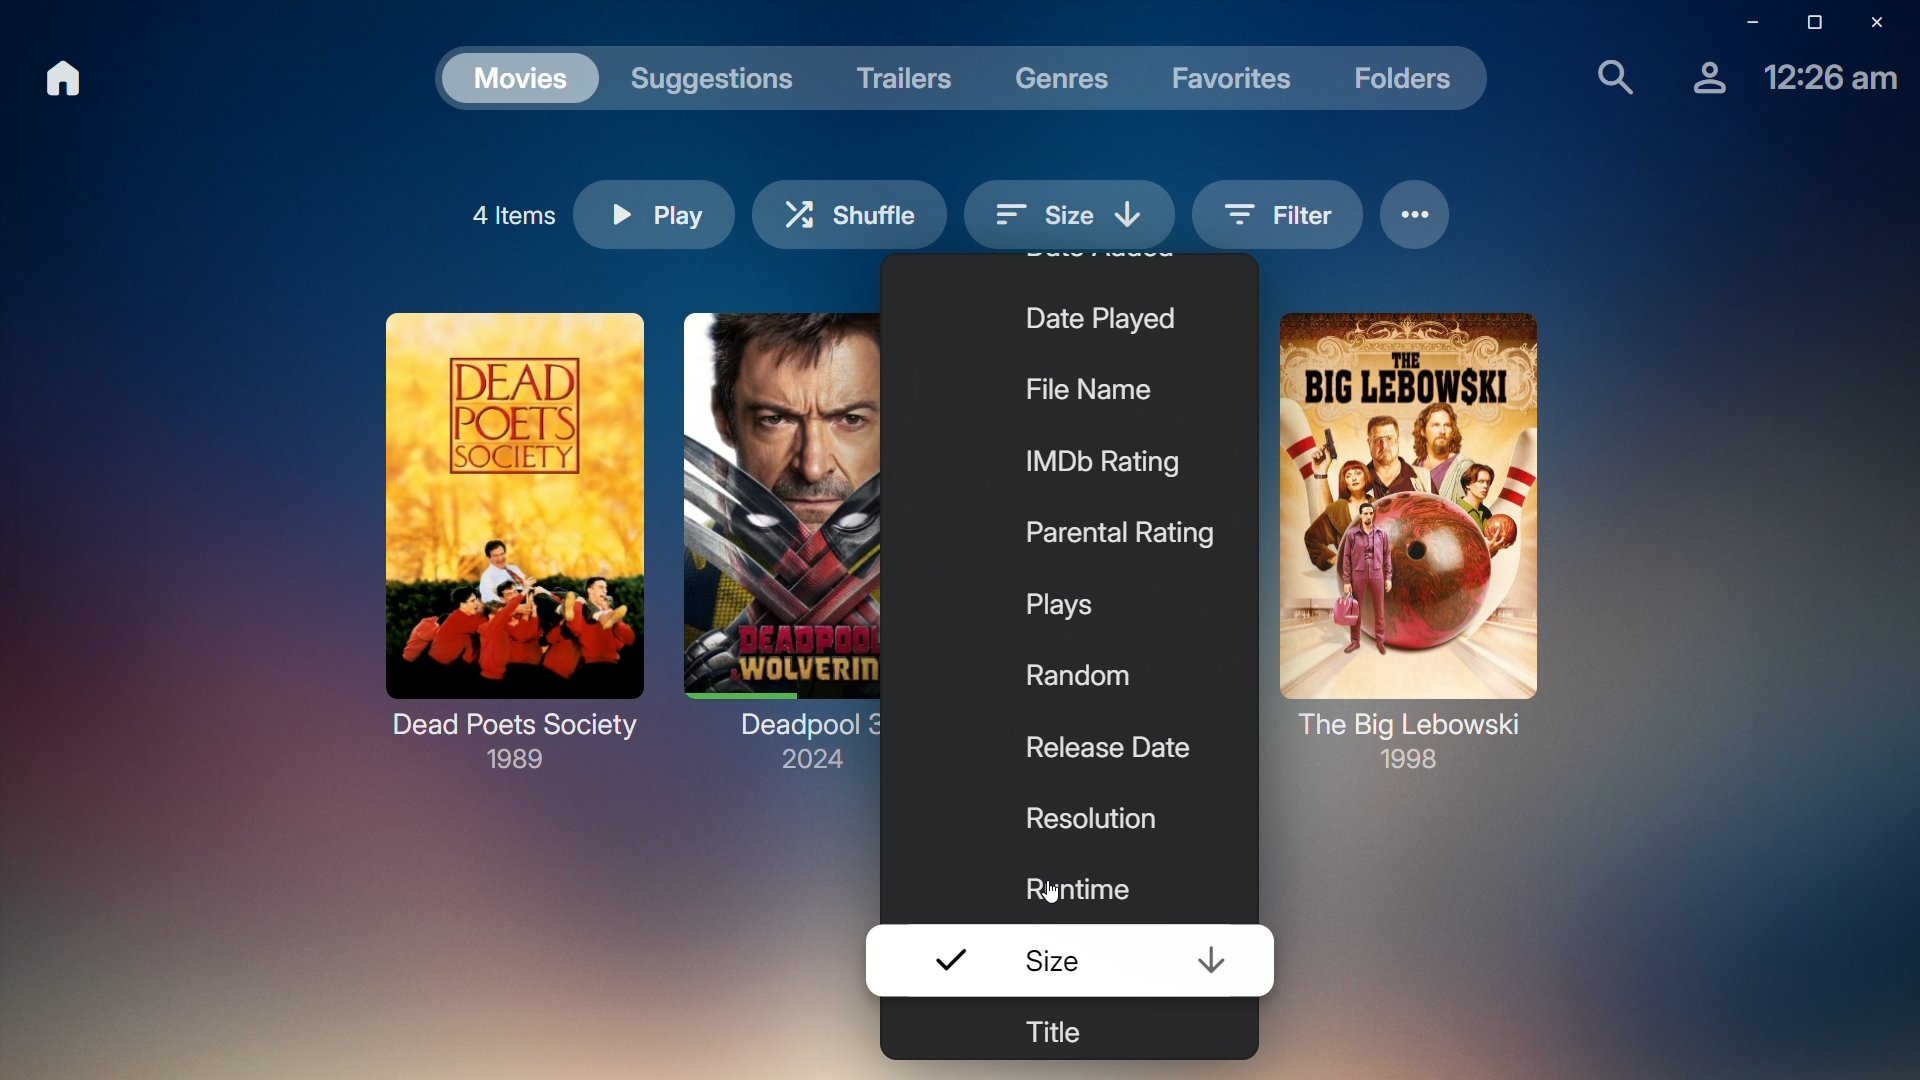 The height and width of the screenshot is (1080, 1920). I want to click on Genres, so click(1063, 77).